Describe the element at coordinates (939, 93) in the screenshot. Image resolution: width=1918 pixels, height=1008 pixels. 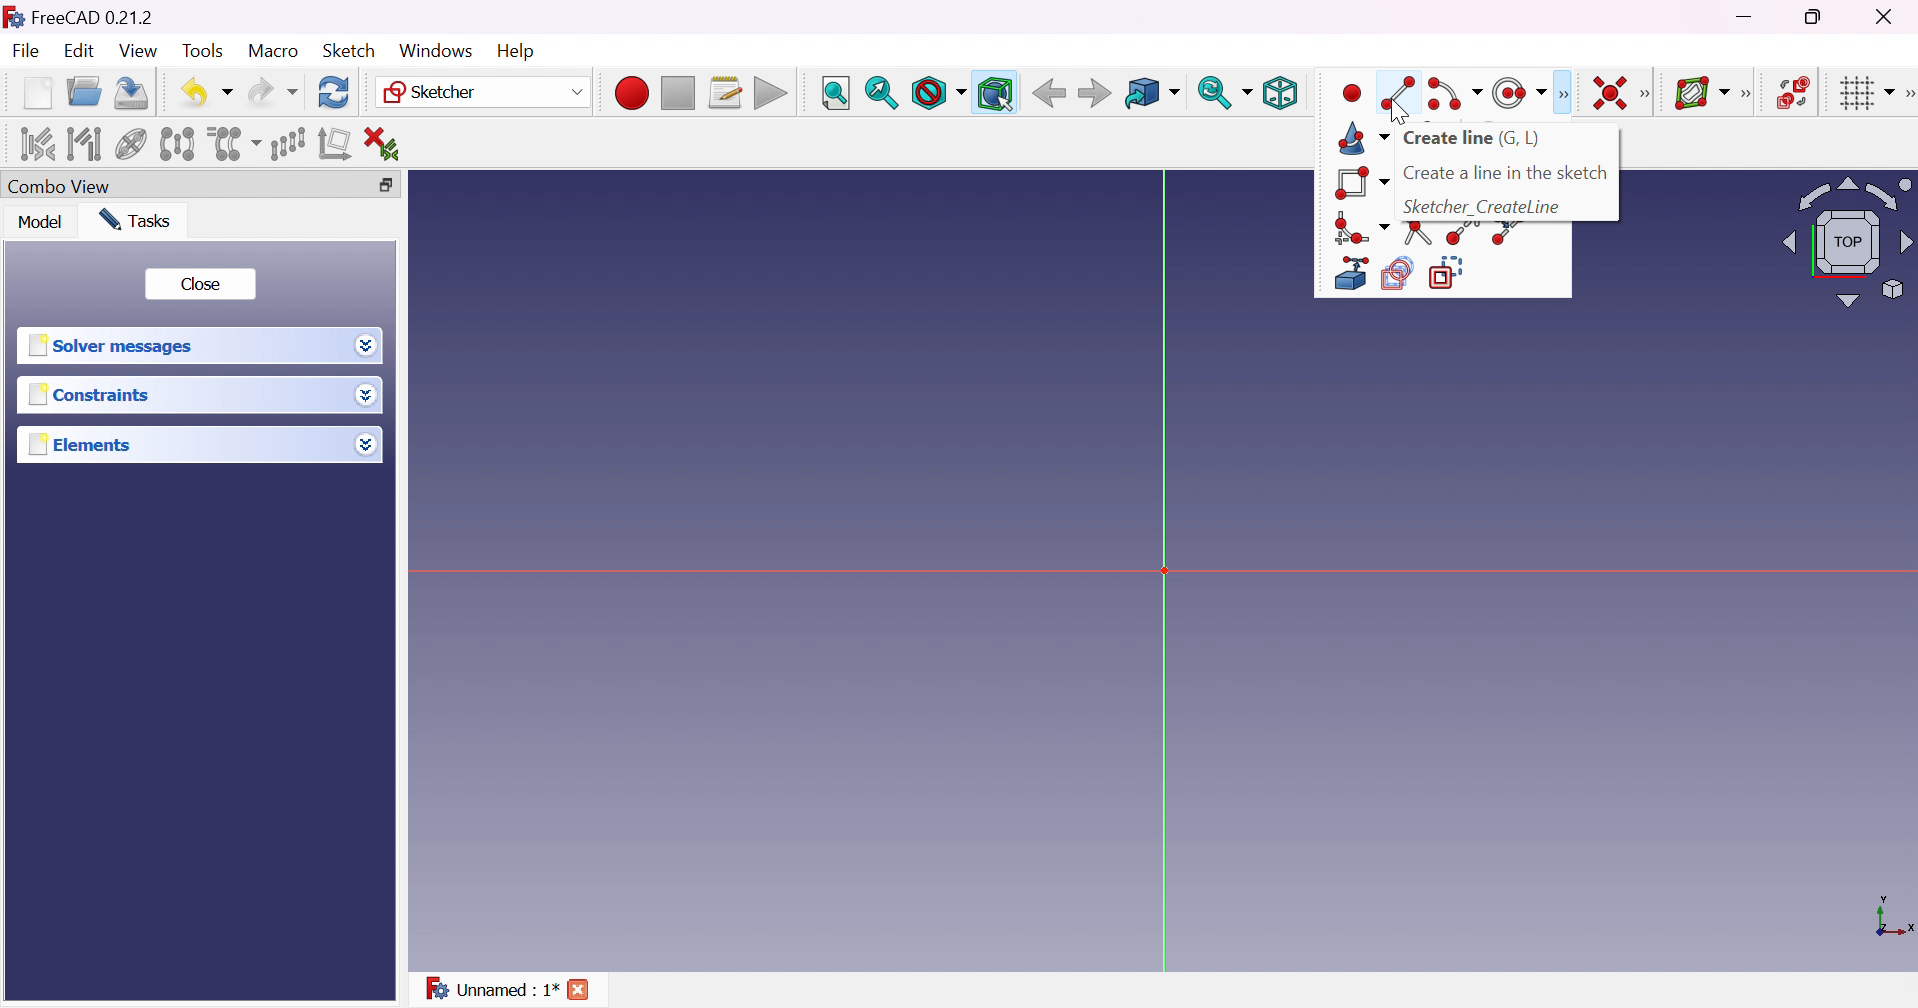
I see `Draw style` at that location.